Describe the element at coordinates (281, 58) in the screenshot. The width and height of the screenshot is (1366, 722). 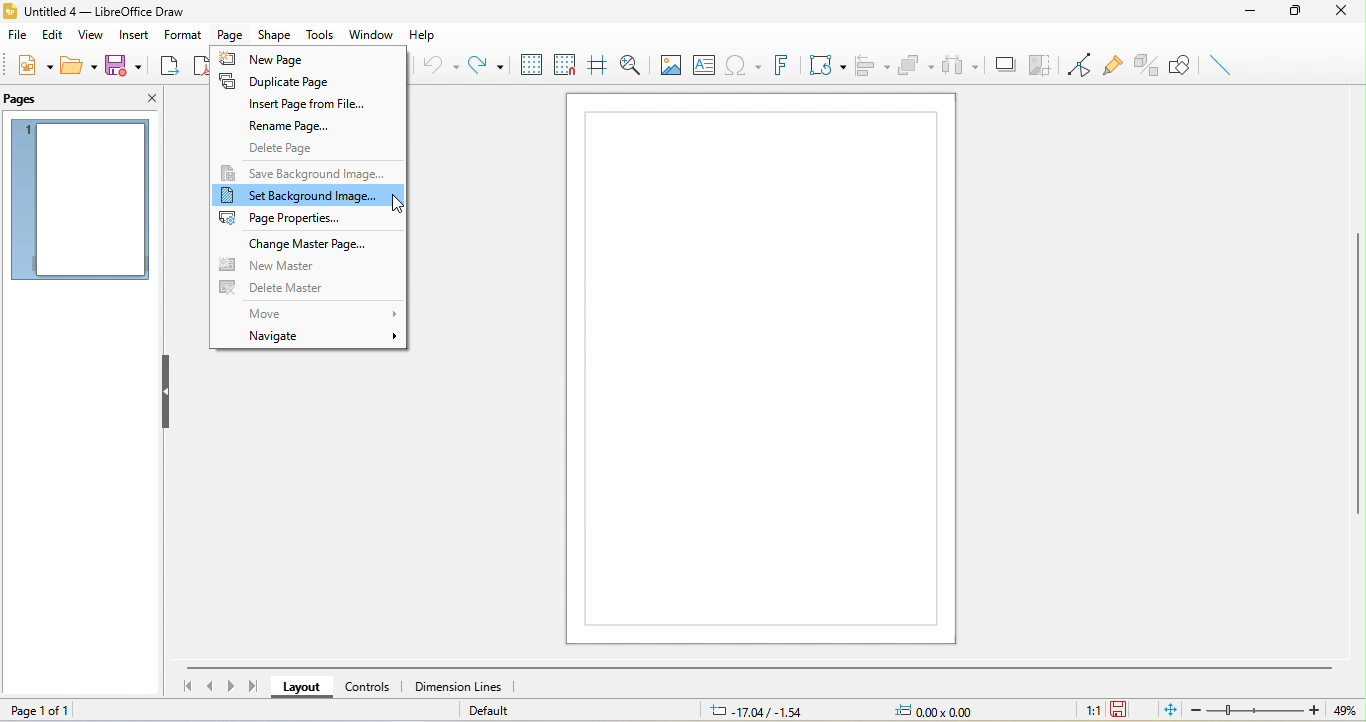
I see `new page` at that location.